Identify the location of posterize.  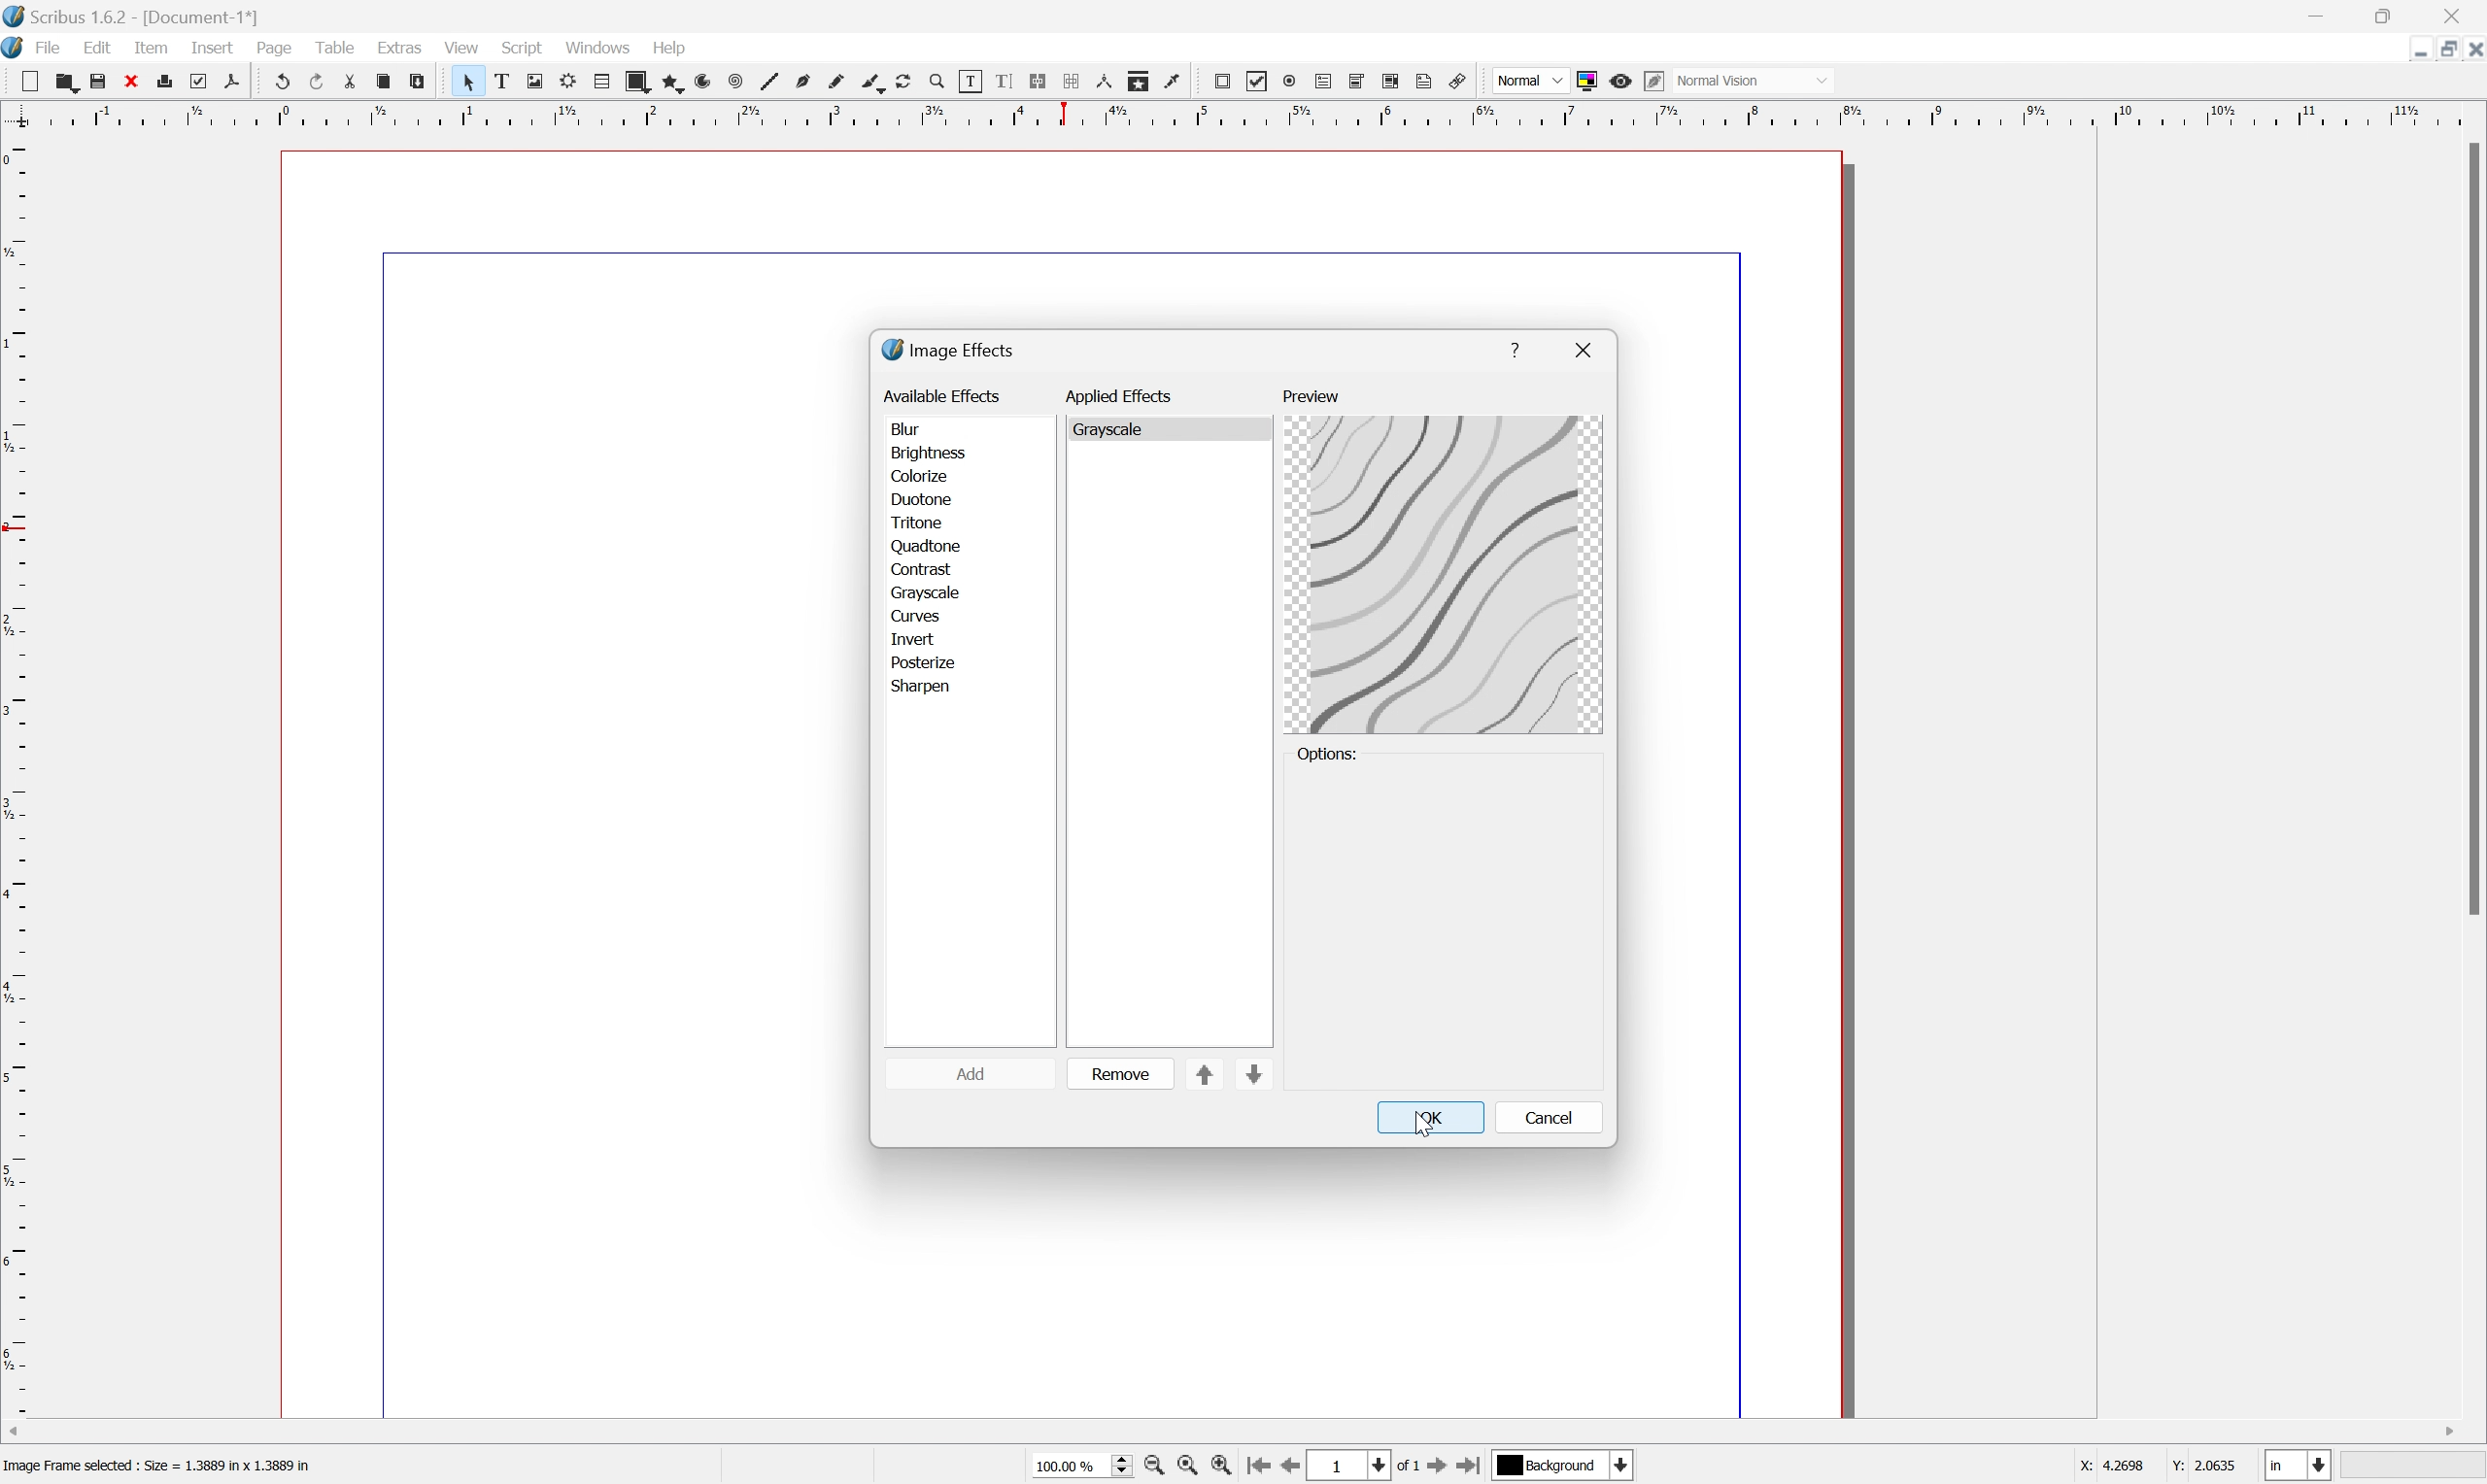
(920, 662).